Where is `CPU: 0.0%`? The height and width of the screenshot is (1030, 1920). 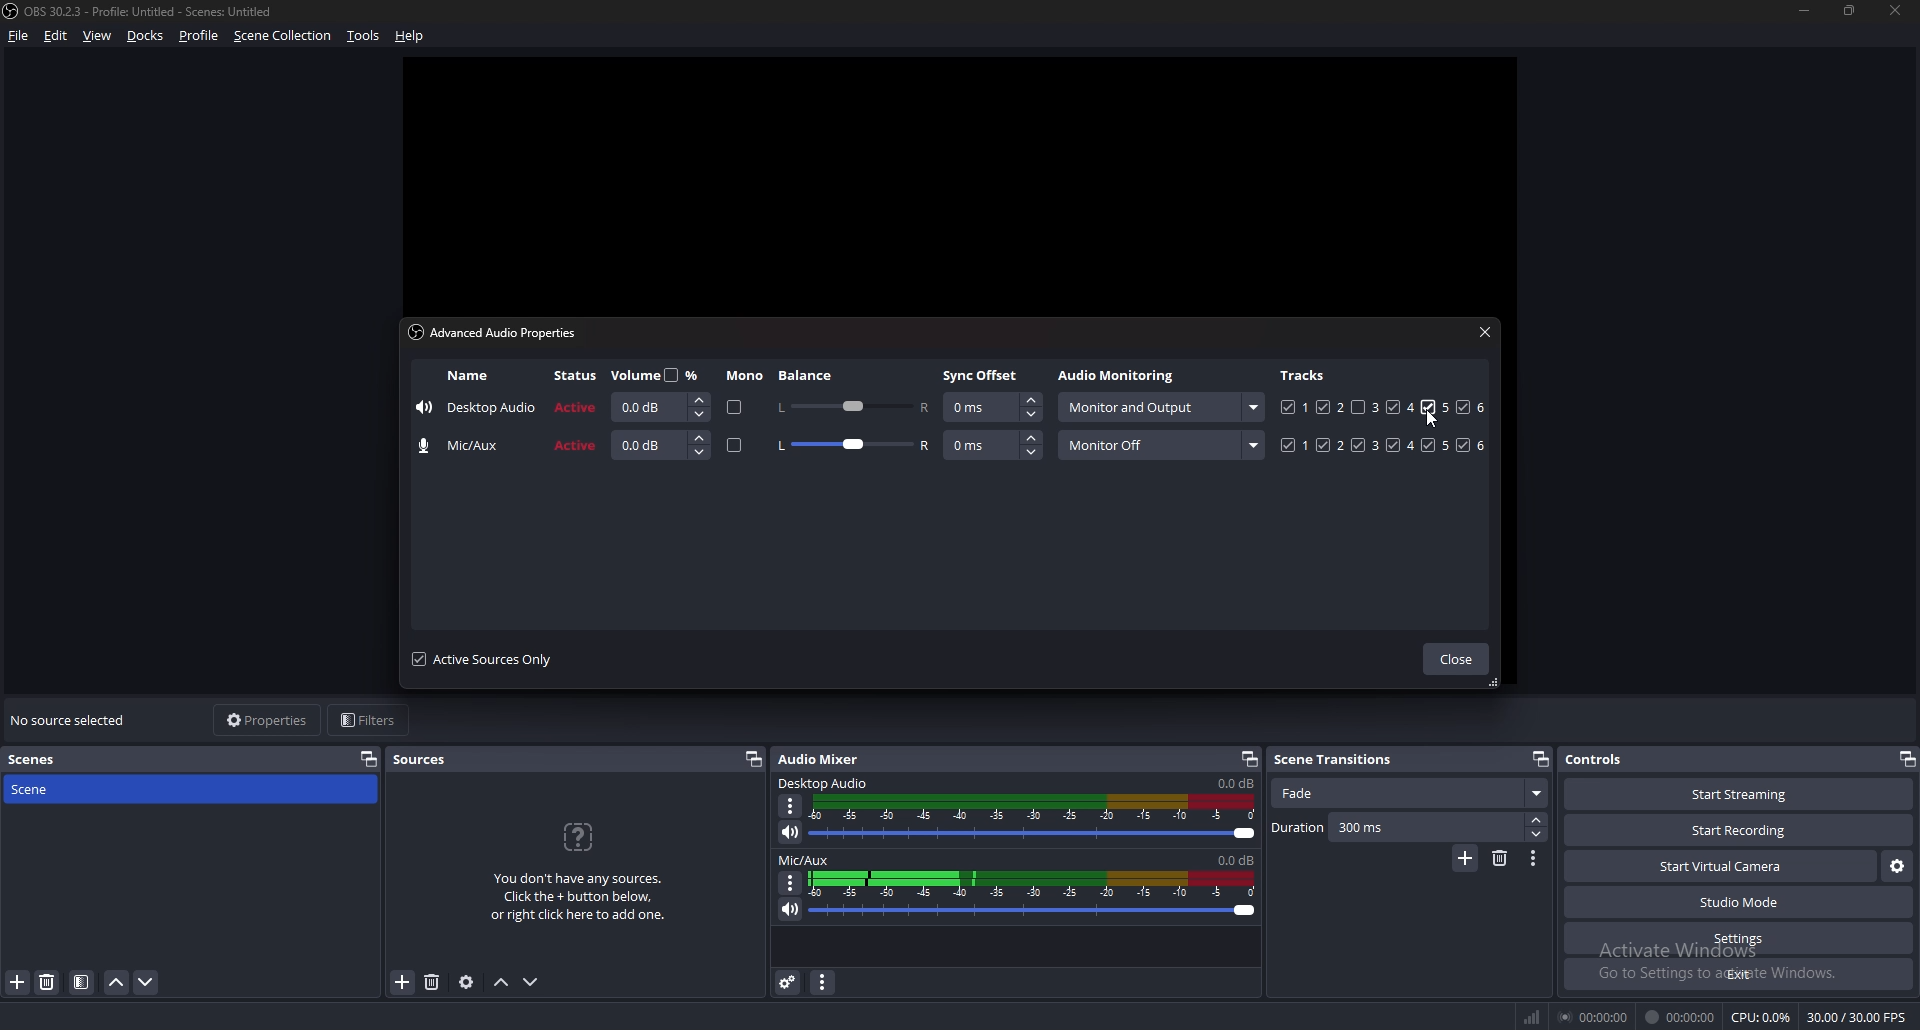
CPU: 0.0% is located at coordinates (1761, 1018).